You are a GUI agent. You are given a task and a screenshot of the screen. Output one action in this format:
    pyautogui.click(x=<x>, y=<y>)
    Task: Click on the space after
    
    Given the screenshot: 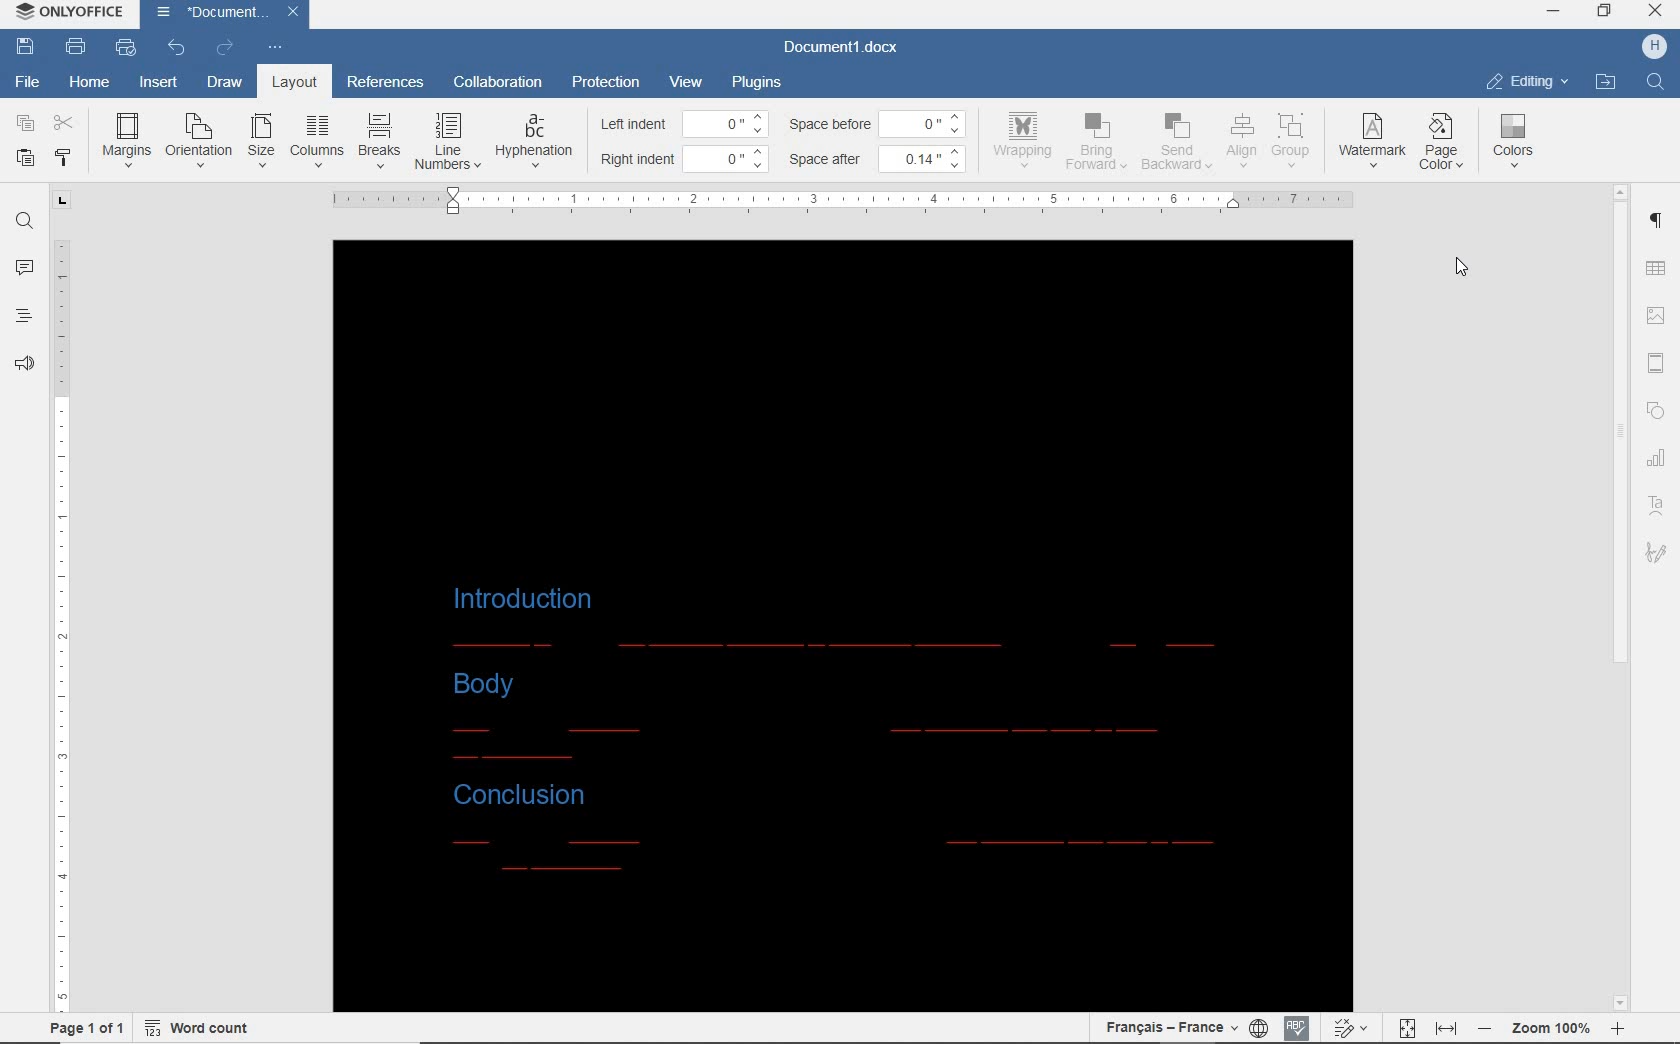 What is the action you would take?
    pyautogui.click(x=828, y=159)
    